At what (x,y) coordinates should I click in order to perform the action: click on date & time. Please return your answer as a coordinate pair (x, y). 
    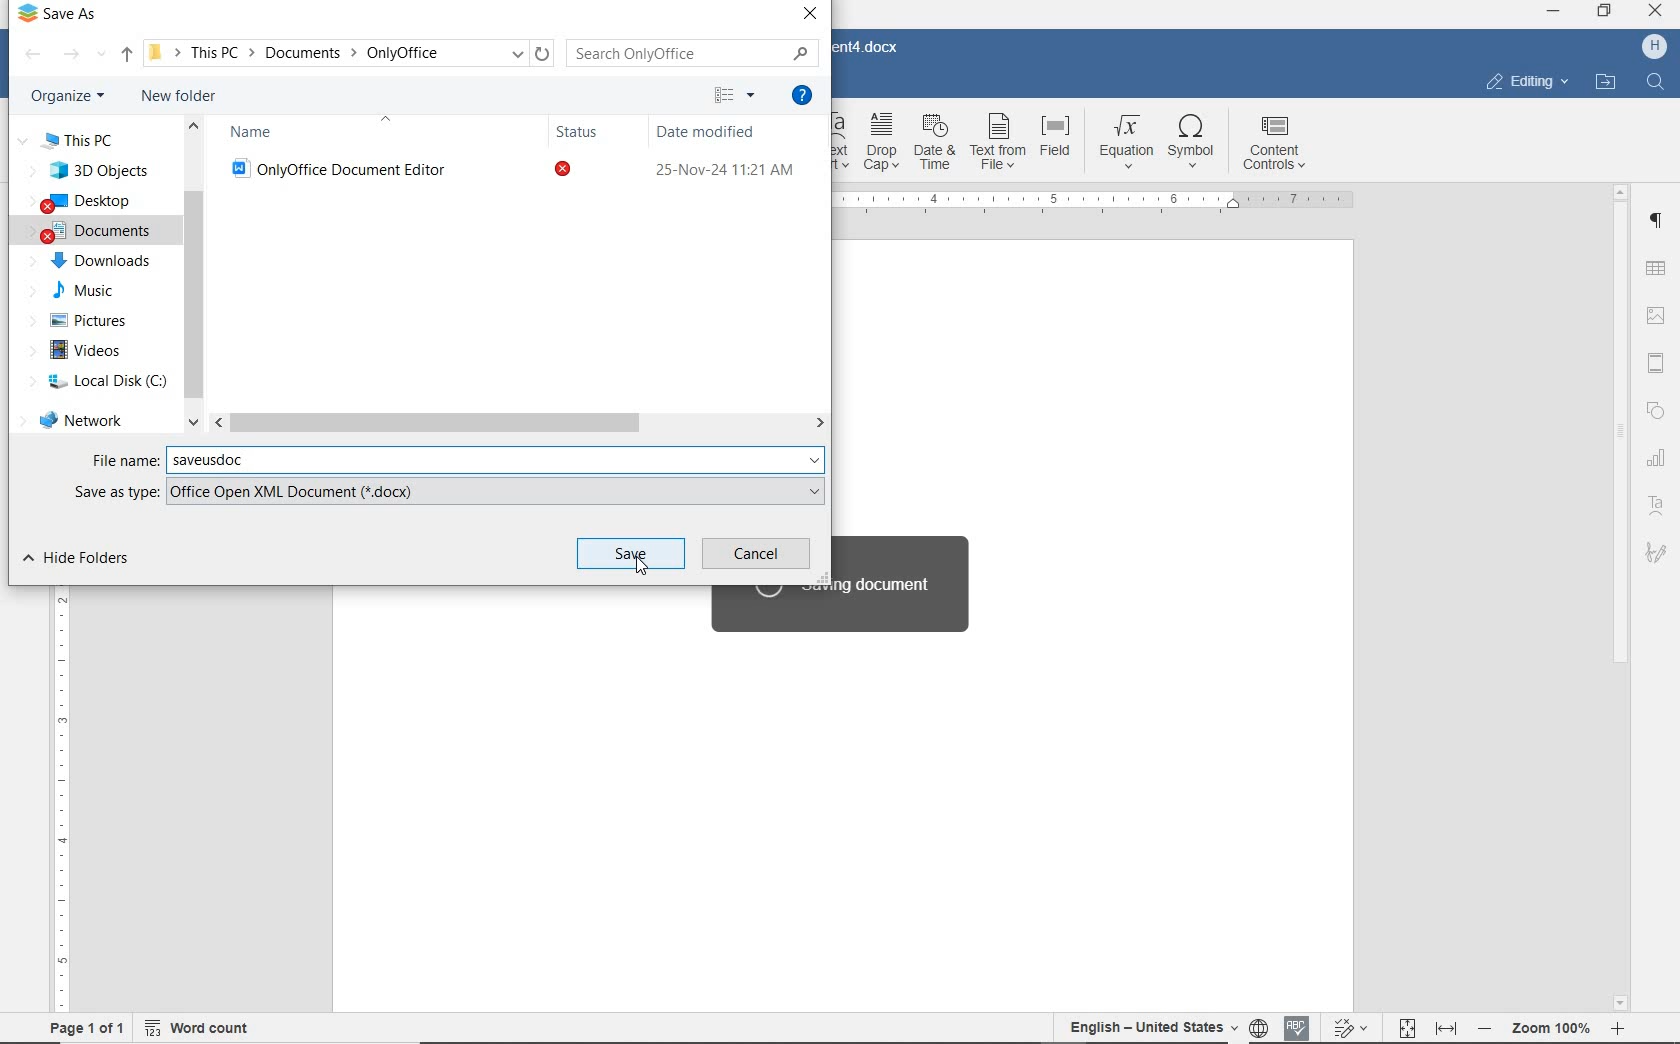
    Looking at the image, I should click on (936, 145).